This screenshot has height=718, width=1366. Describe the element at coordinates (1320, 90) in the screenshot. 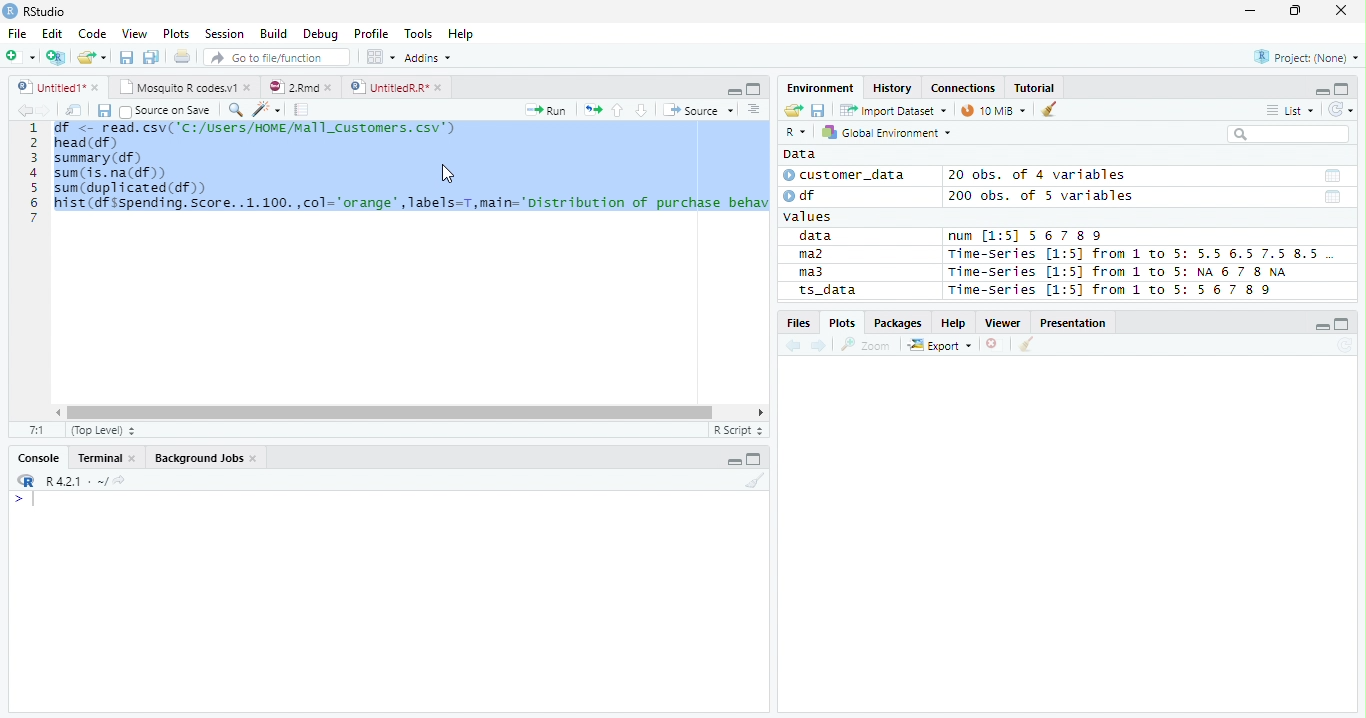

I see `Minimze` at that location.